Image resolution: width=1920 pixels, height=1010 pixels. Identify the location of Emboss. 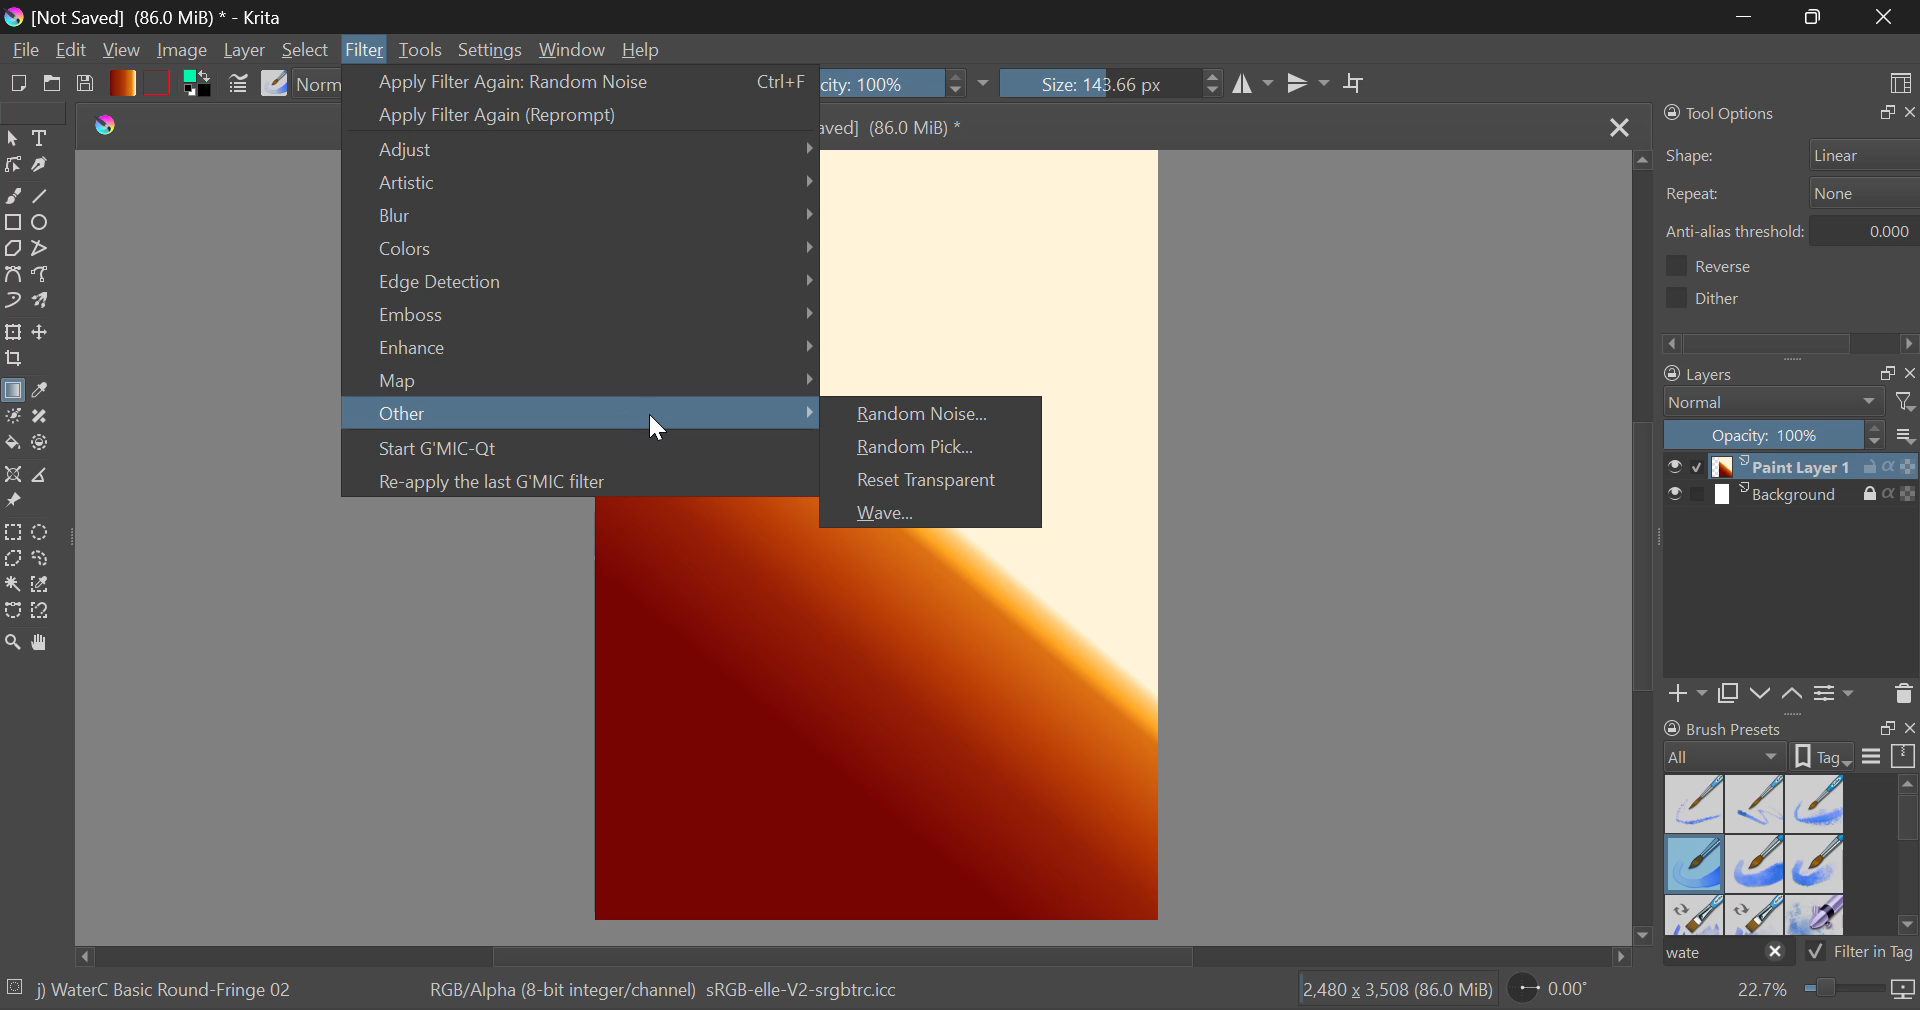
(581, 317).